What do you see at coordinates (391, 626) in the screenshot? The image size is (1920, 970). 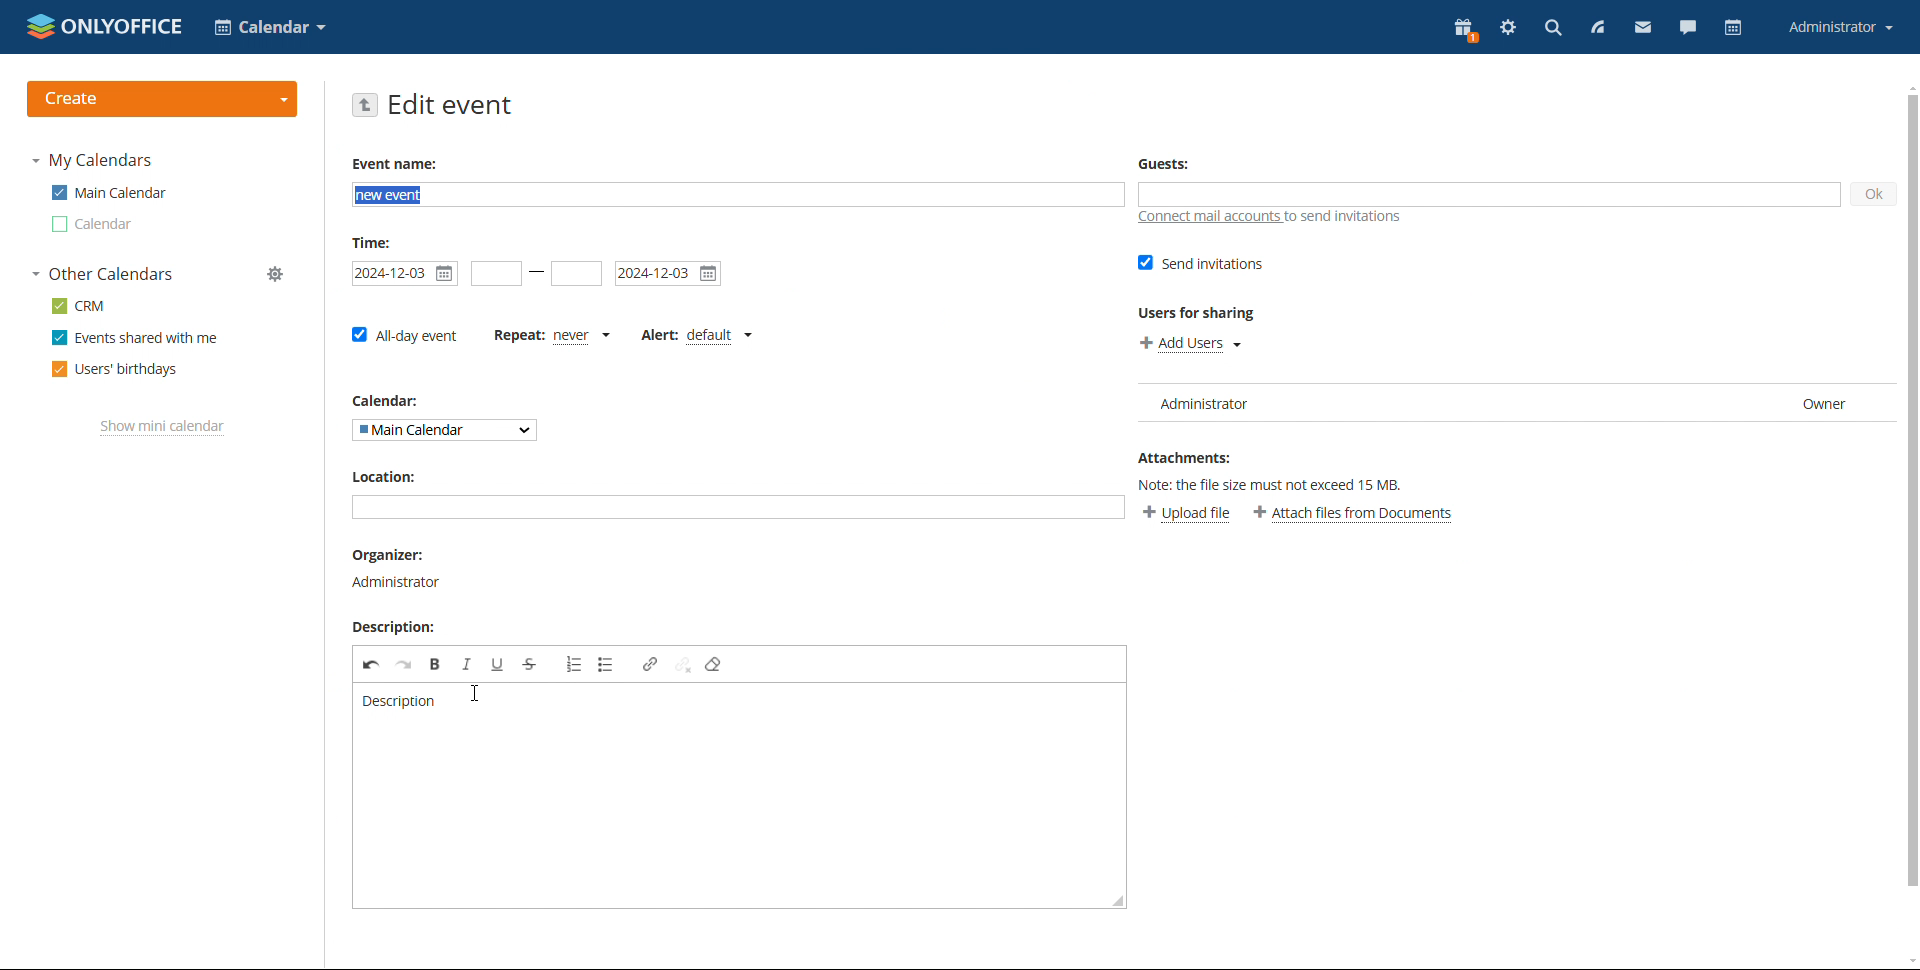 I see `Description:` at bounding box center [391, 626].